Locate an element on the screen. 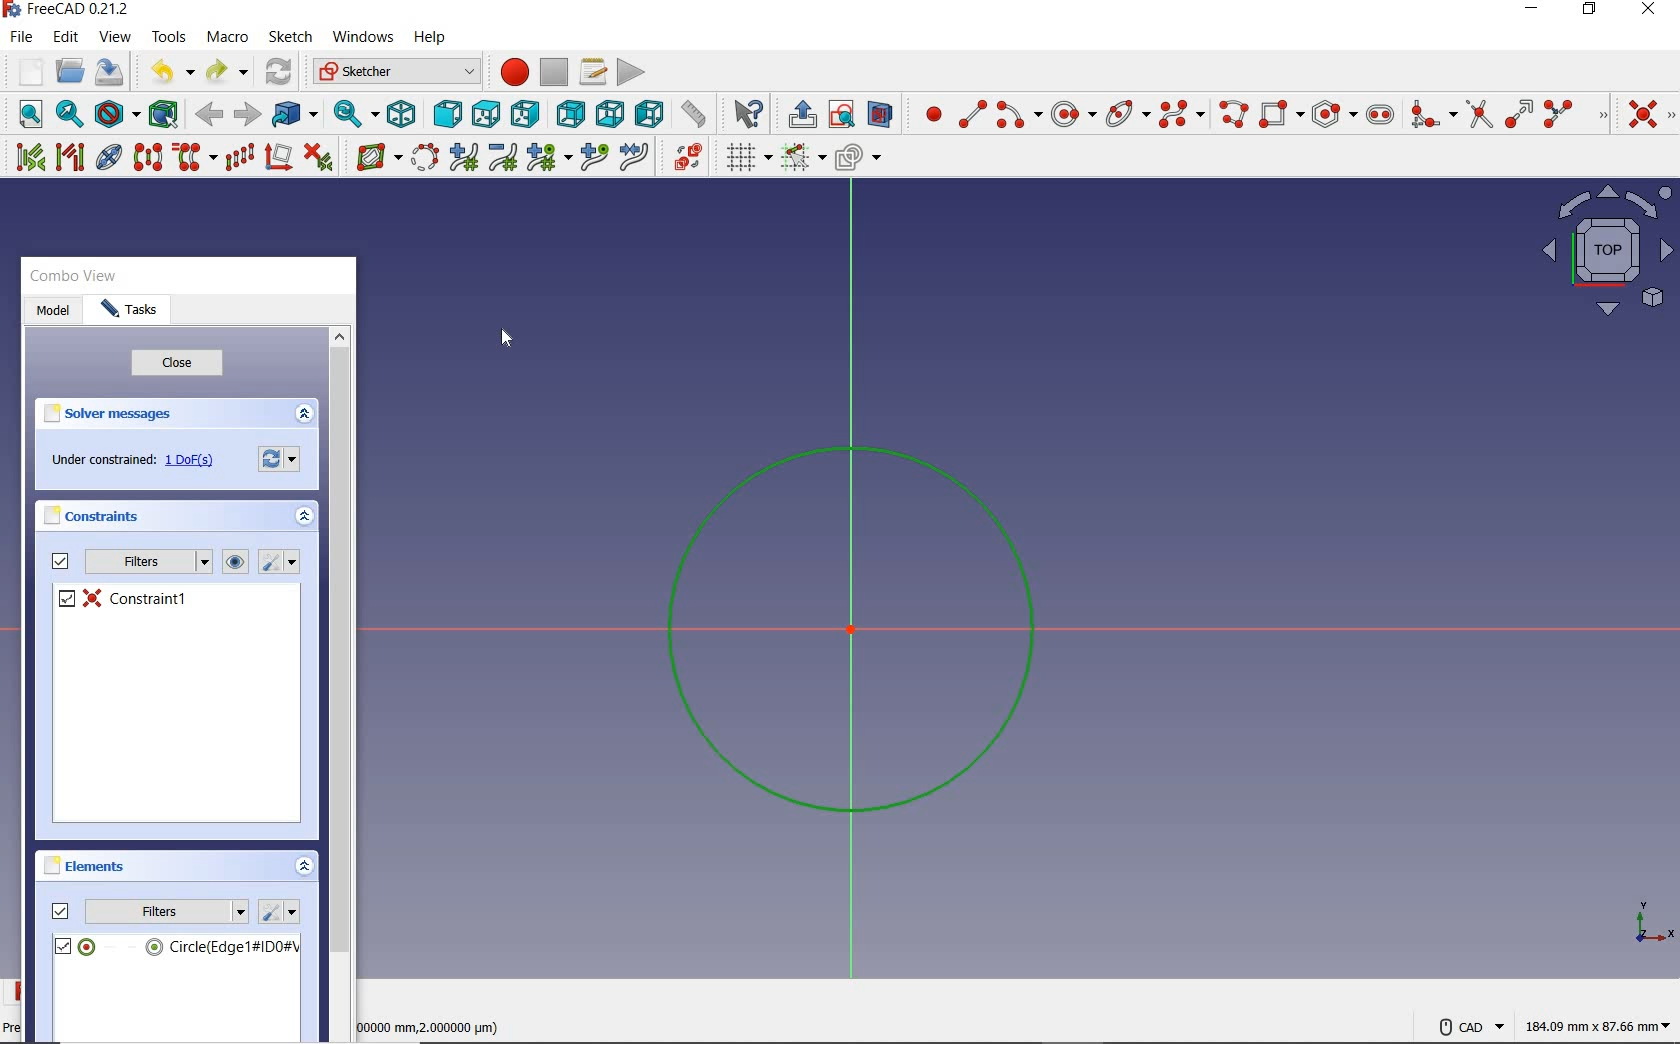  select associated geometry is located at coordinates (71, 157).